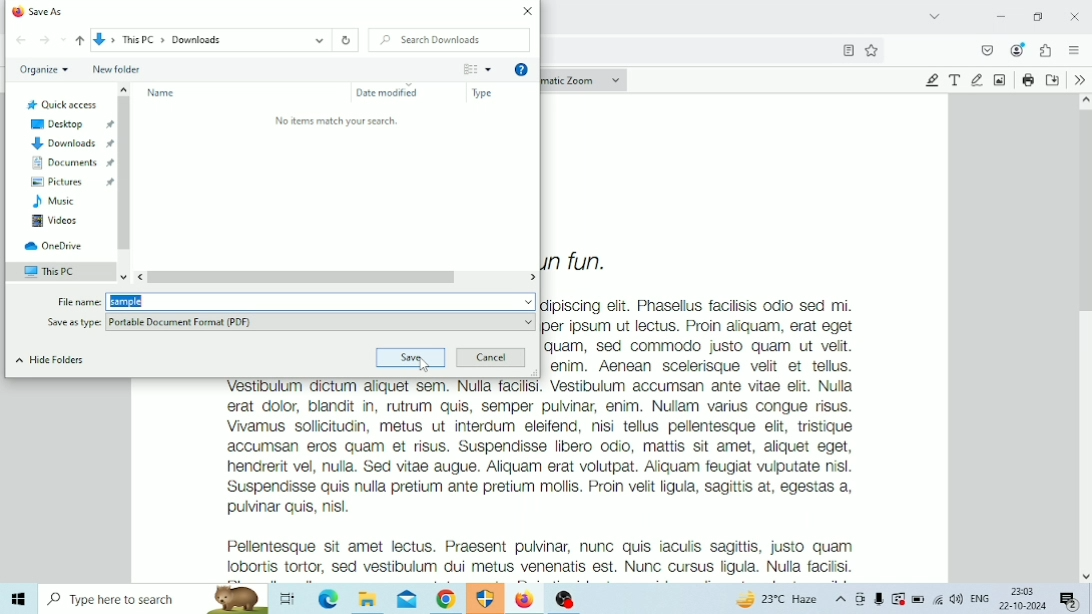  What do you see at coordinates (411, 358) in the screenshot?
I see `Save` at bounding box center [411, 358].